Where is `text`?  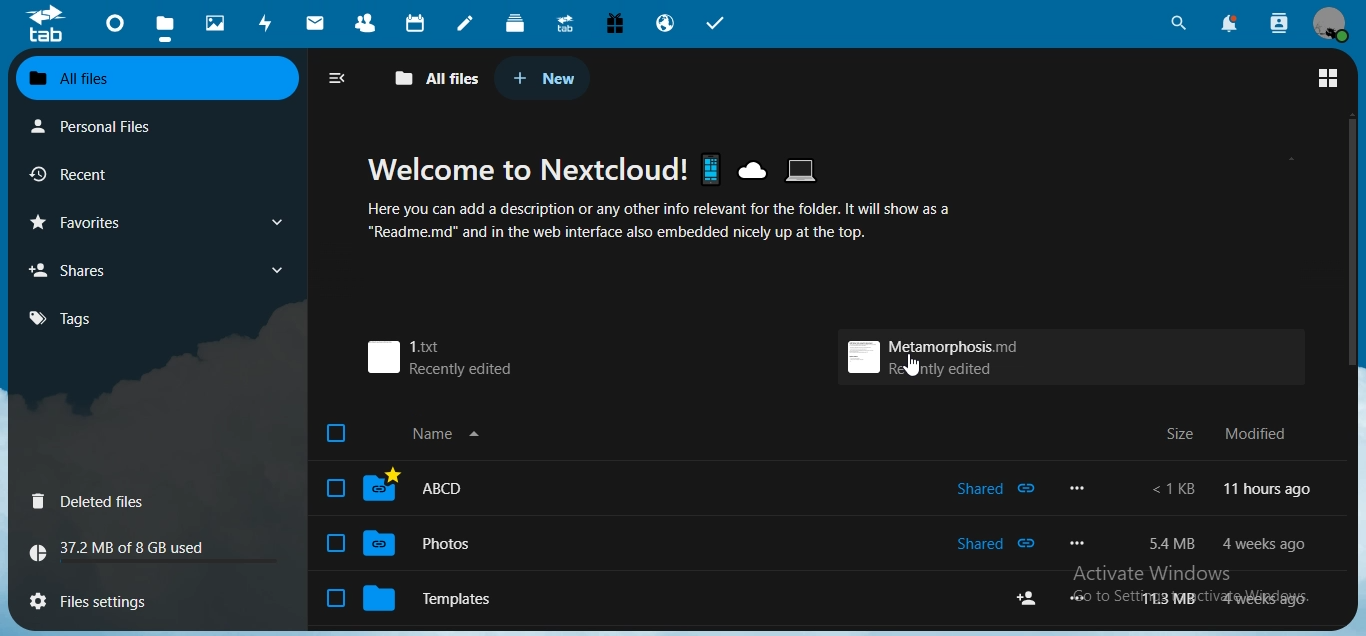
text is located at coordinates (1232, 599).